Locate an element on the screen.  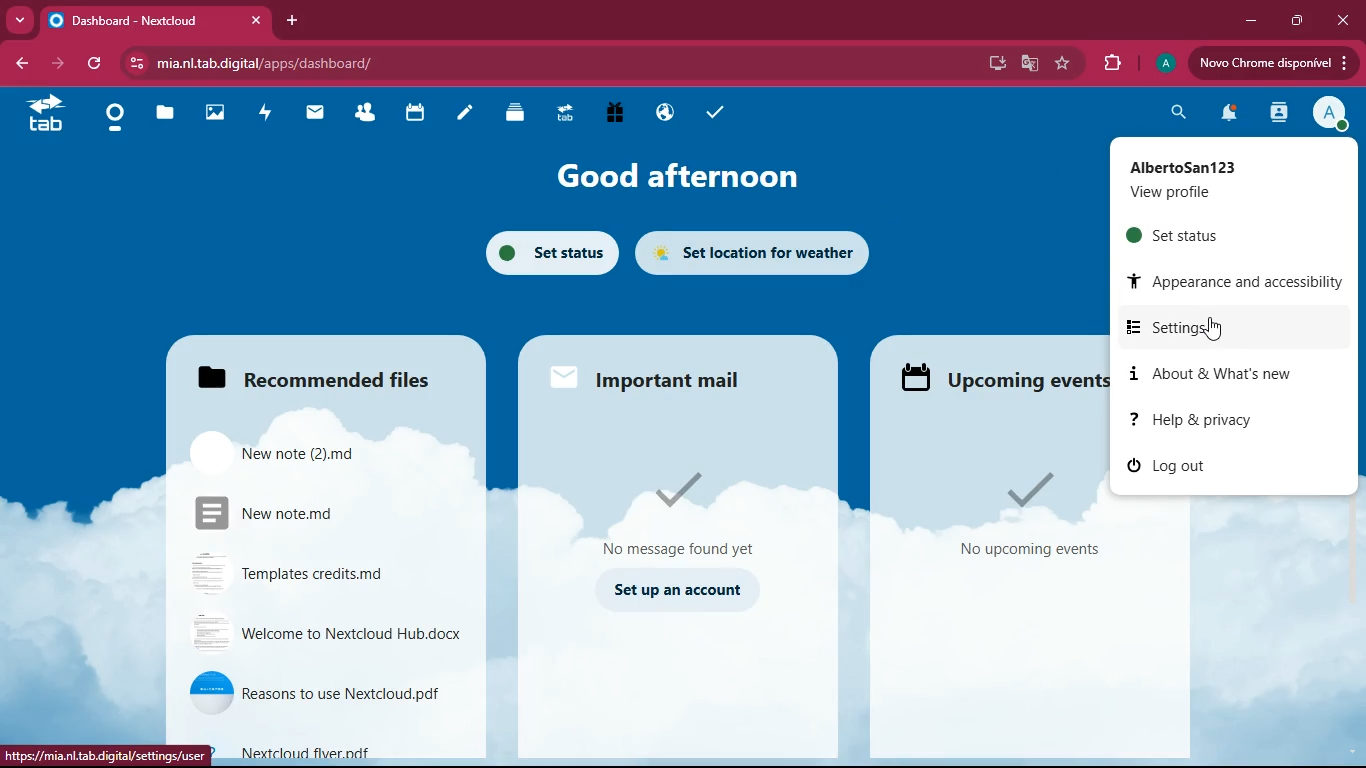
profile is located at coordinates (1162, 65).